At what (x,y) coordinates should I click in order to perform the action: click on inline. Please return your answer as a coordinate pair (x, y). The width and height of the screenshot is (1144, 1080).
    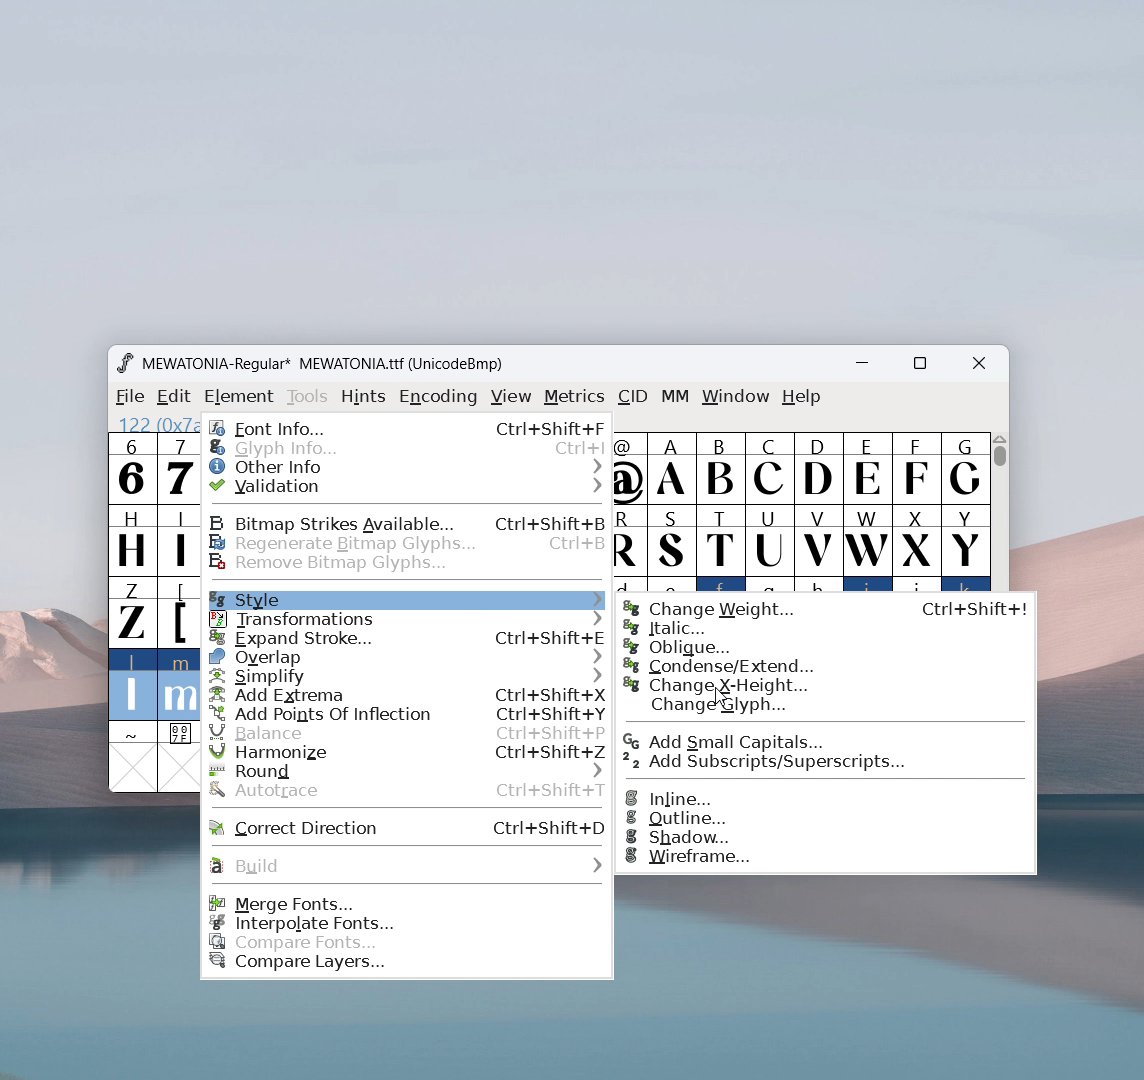
    Looking at the image, I should click on (828, 797).